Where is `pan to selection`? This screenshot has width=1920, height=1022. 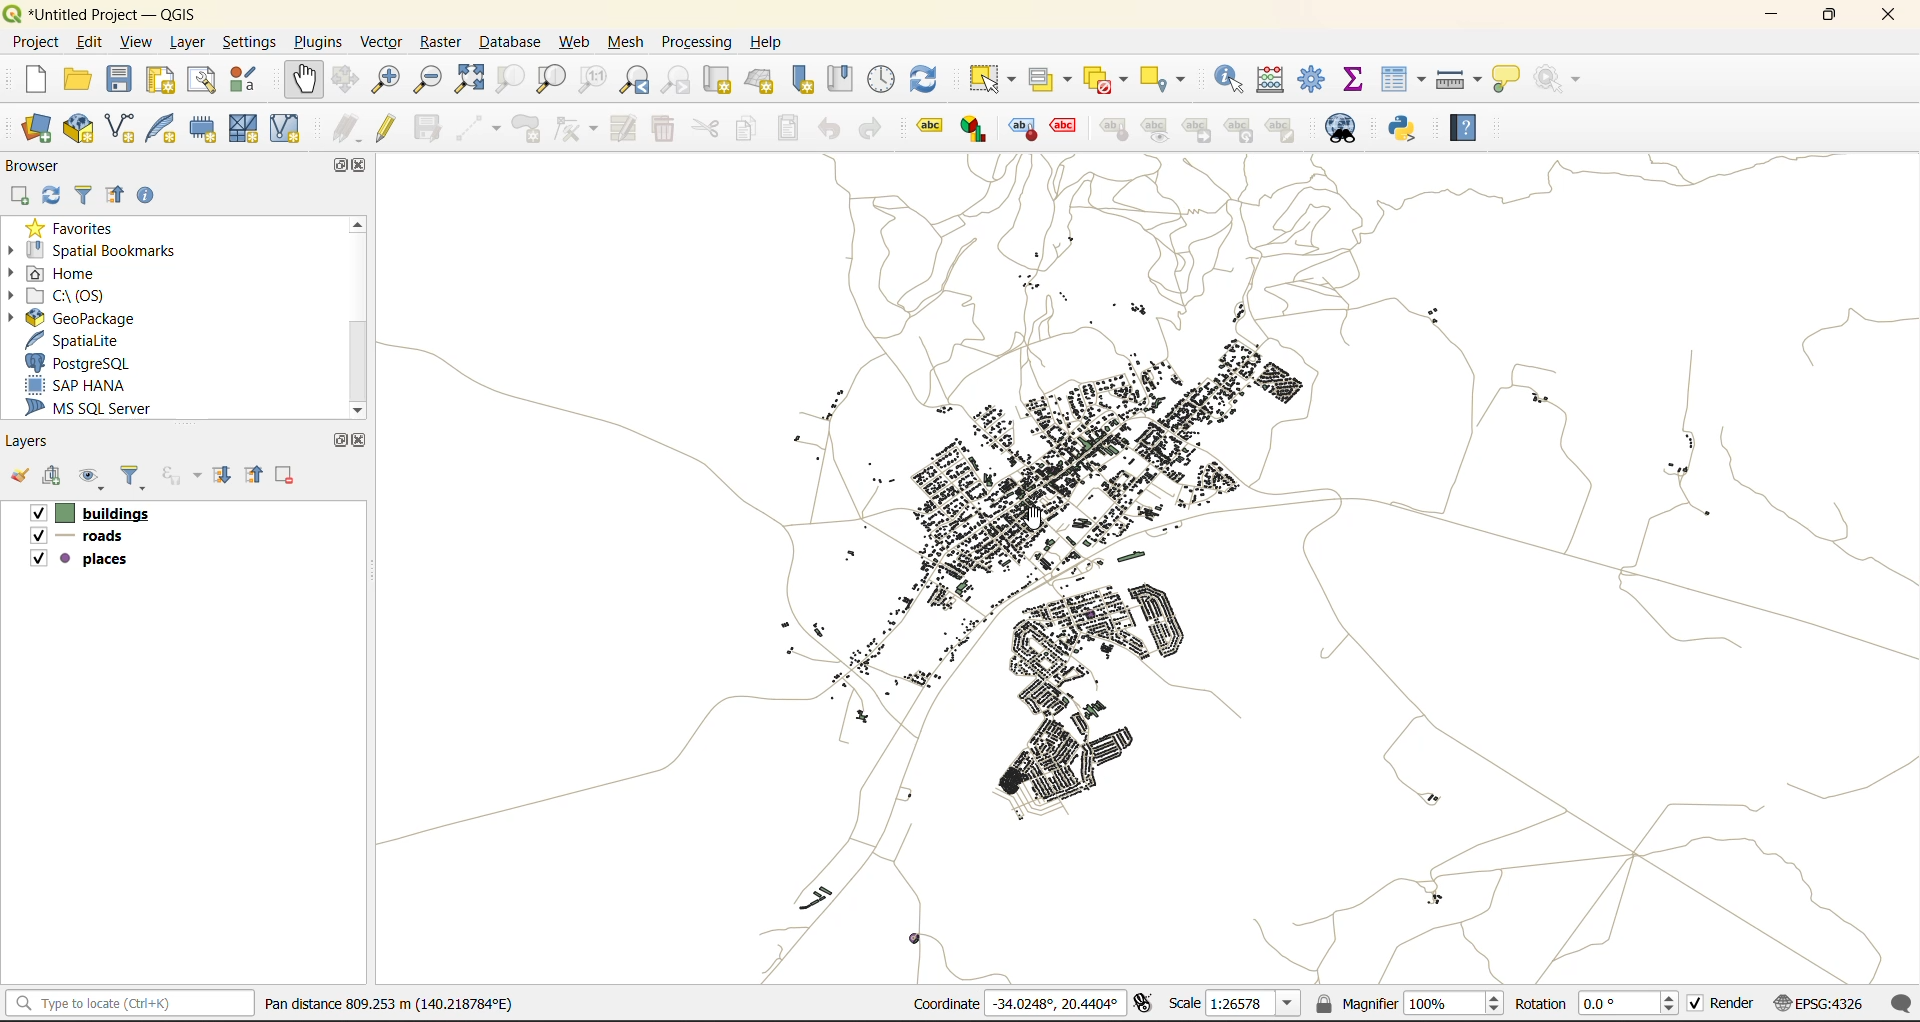
pan to selection is located at coordinates (351, 78).